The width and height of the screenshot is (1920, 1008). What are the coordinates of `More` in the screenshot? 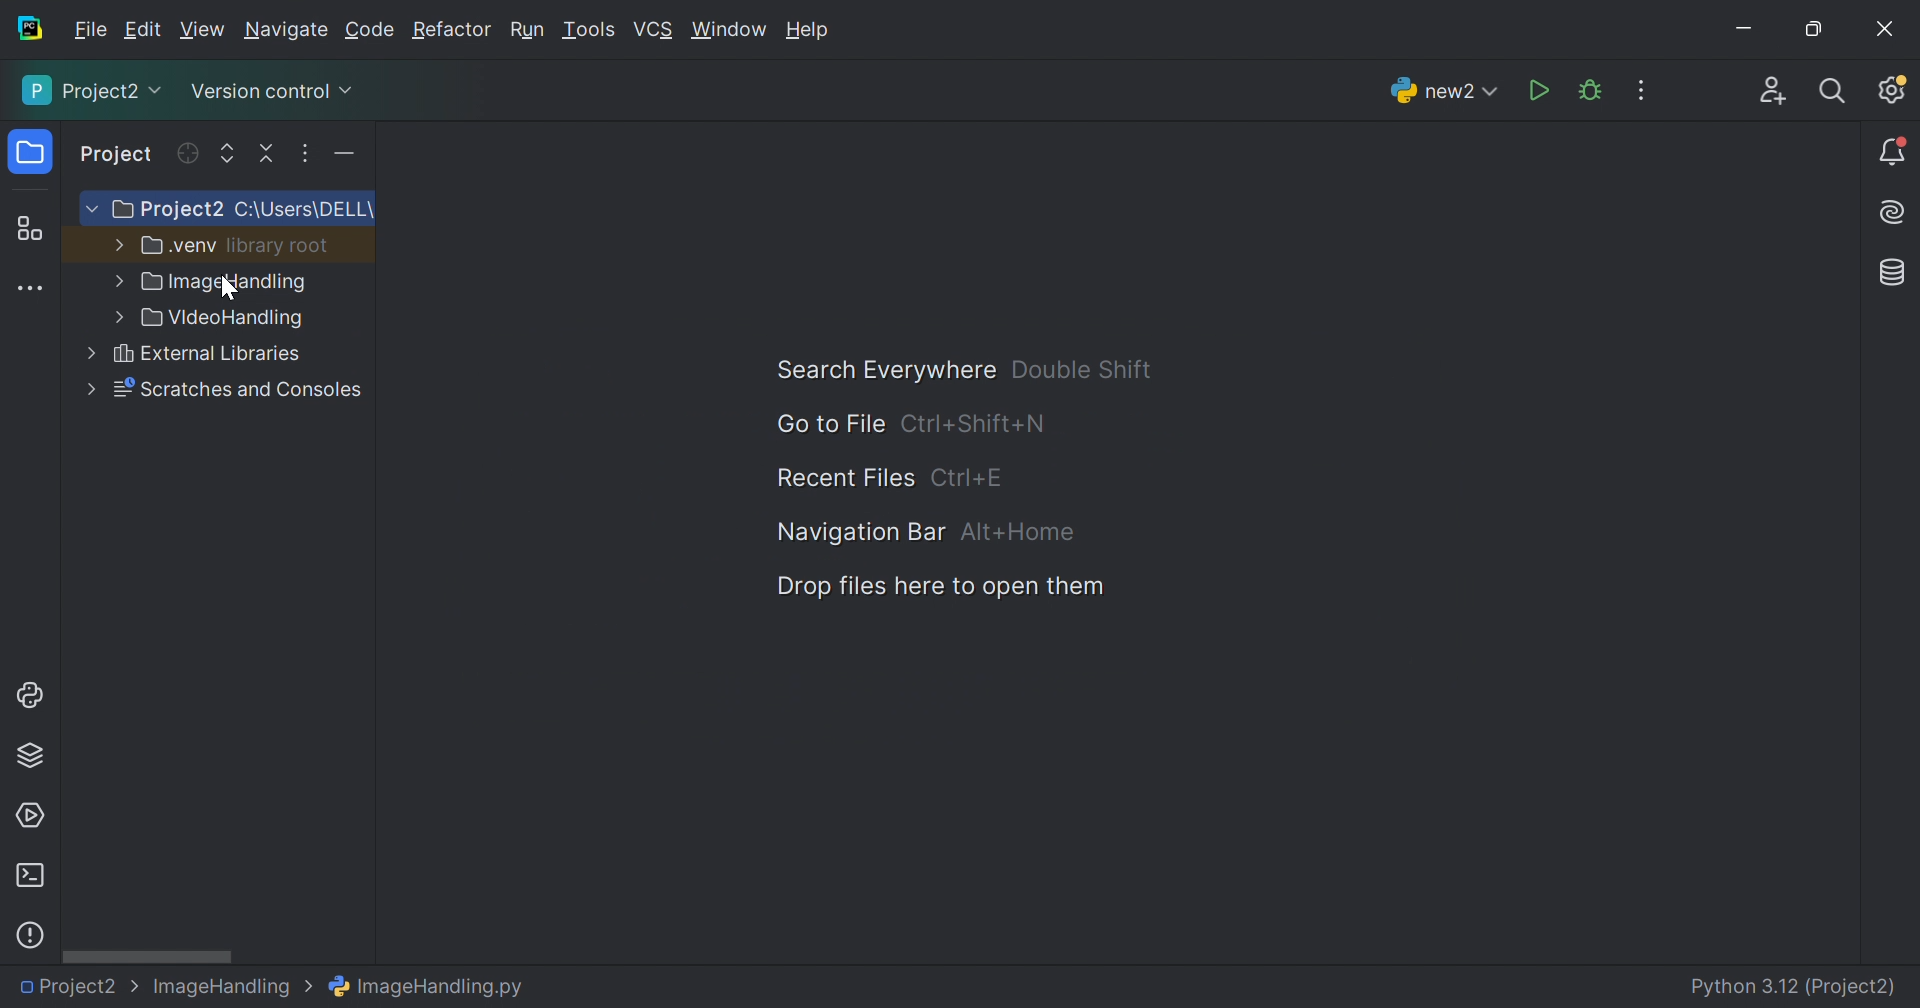 It's located at (115, 243).